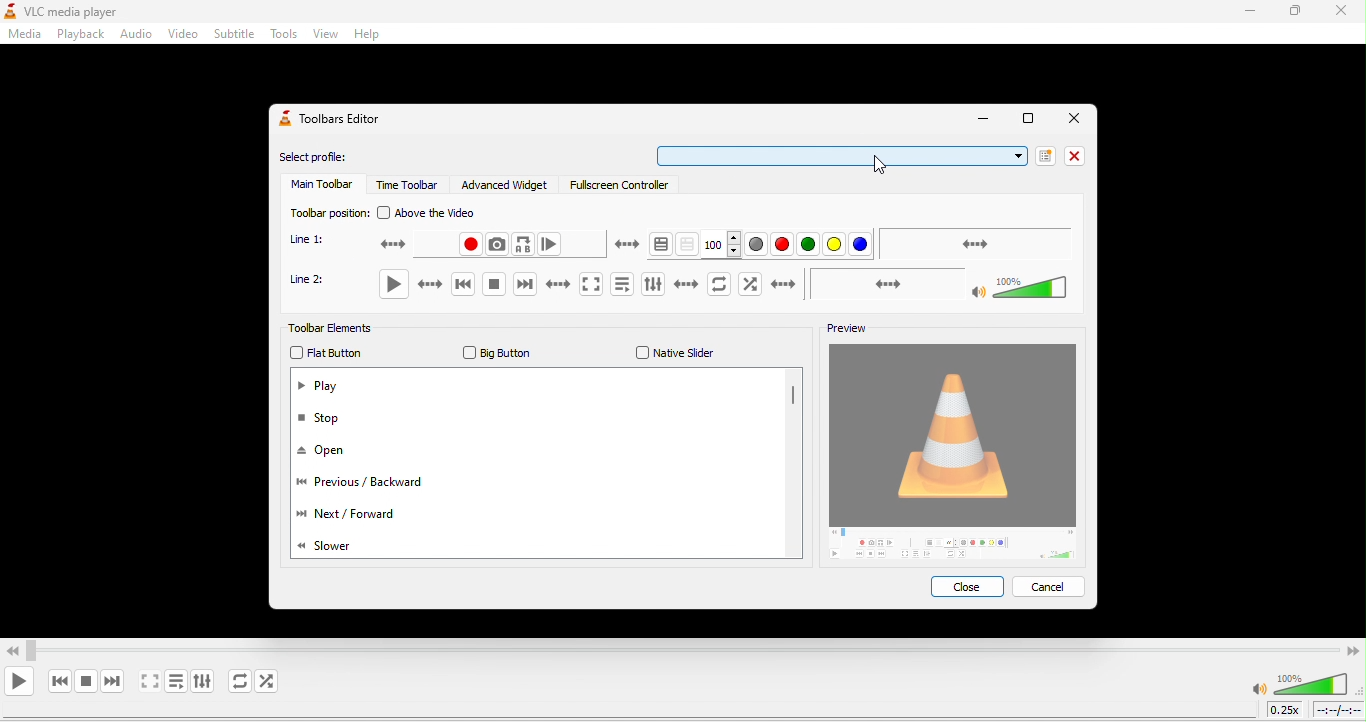 The image size is (1366, 722). Describe the element at coordinates (111, 681) in the screenshot. I see `next media` at that location.